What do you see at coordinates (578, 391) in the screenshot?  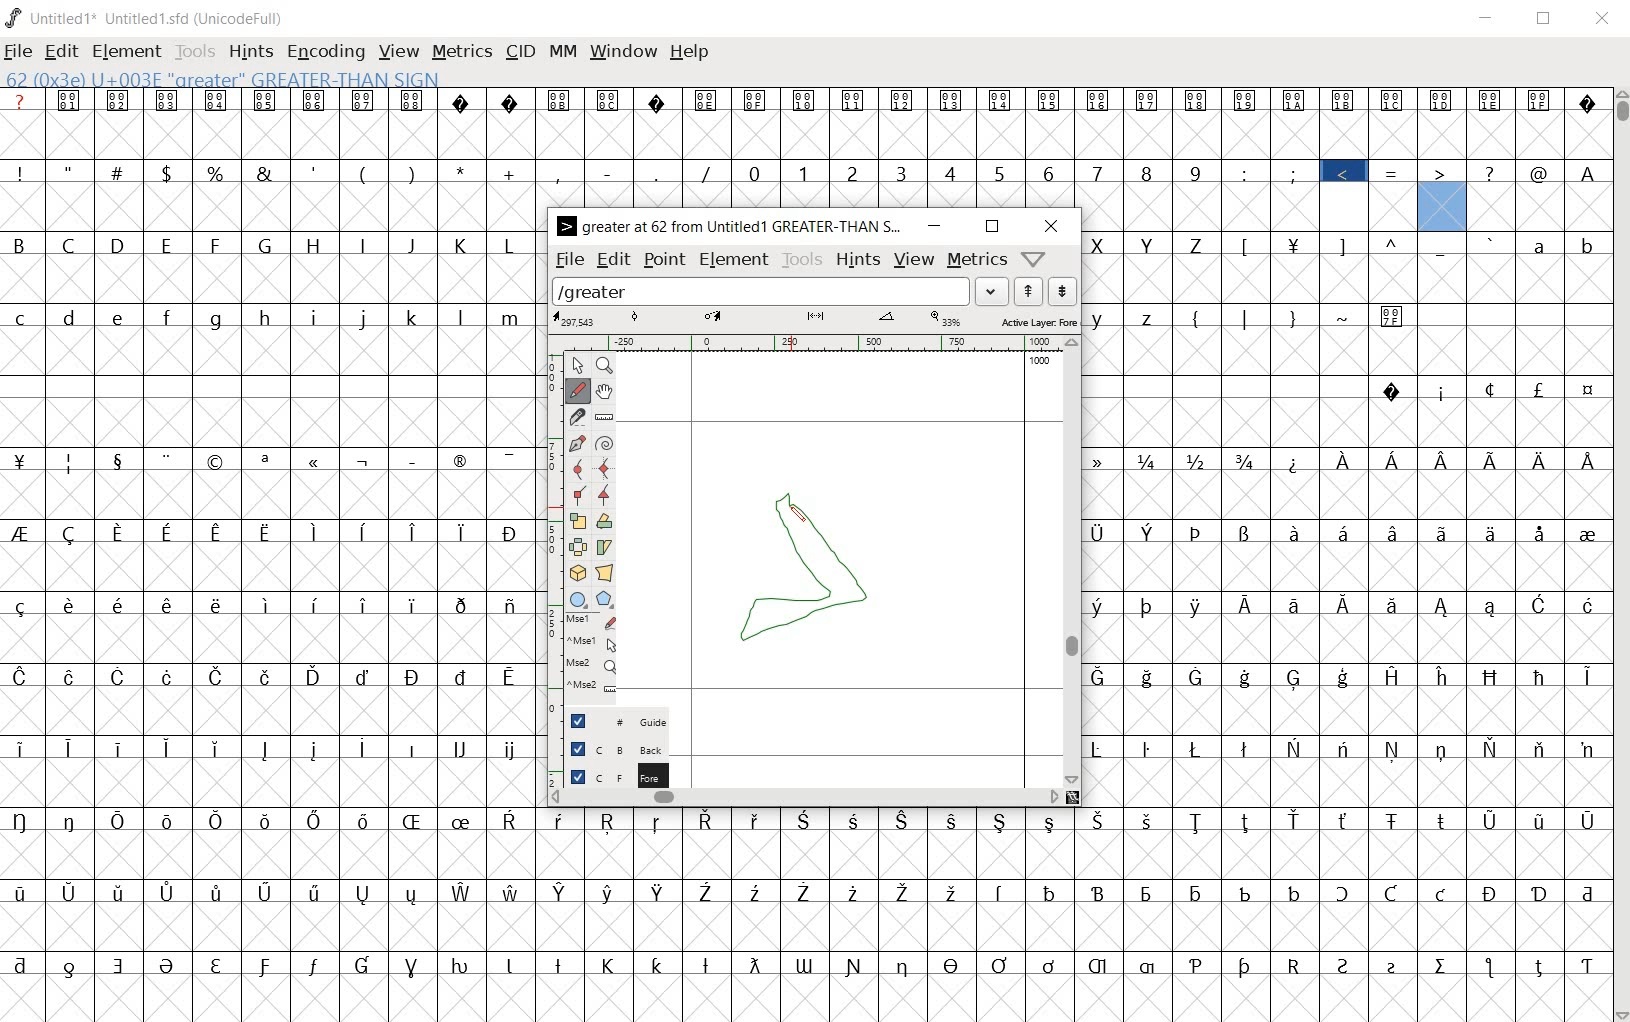 I see `draw a freehand curve` at bounding box center [578, 391].